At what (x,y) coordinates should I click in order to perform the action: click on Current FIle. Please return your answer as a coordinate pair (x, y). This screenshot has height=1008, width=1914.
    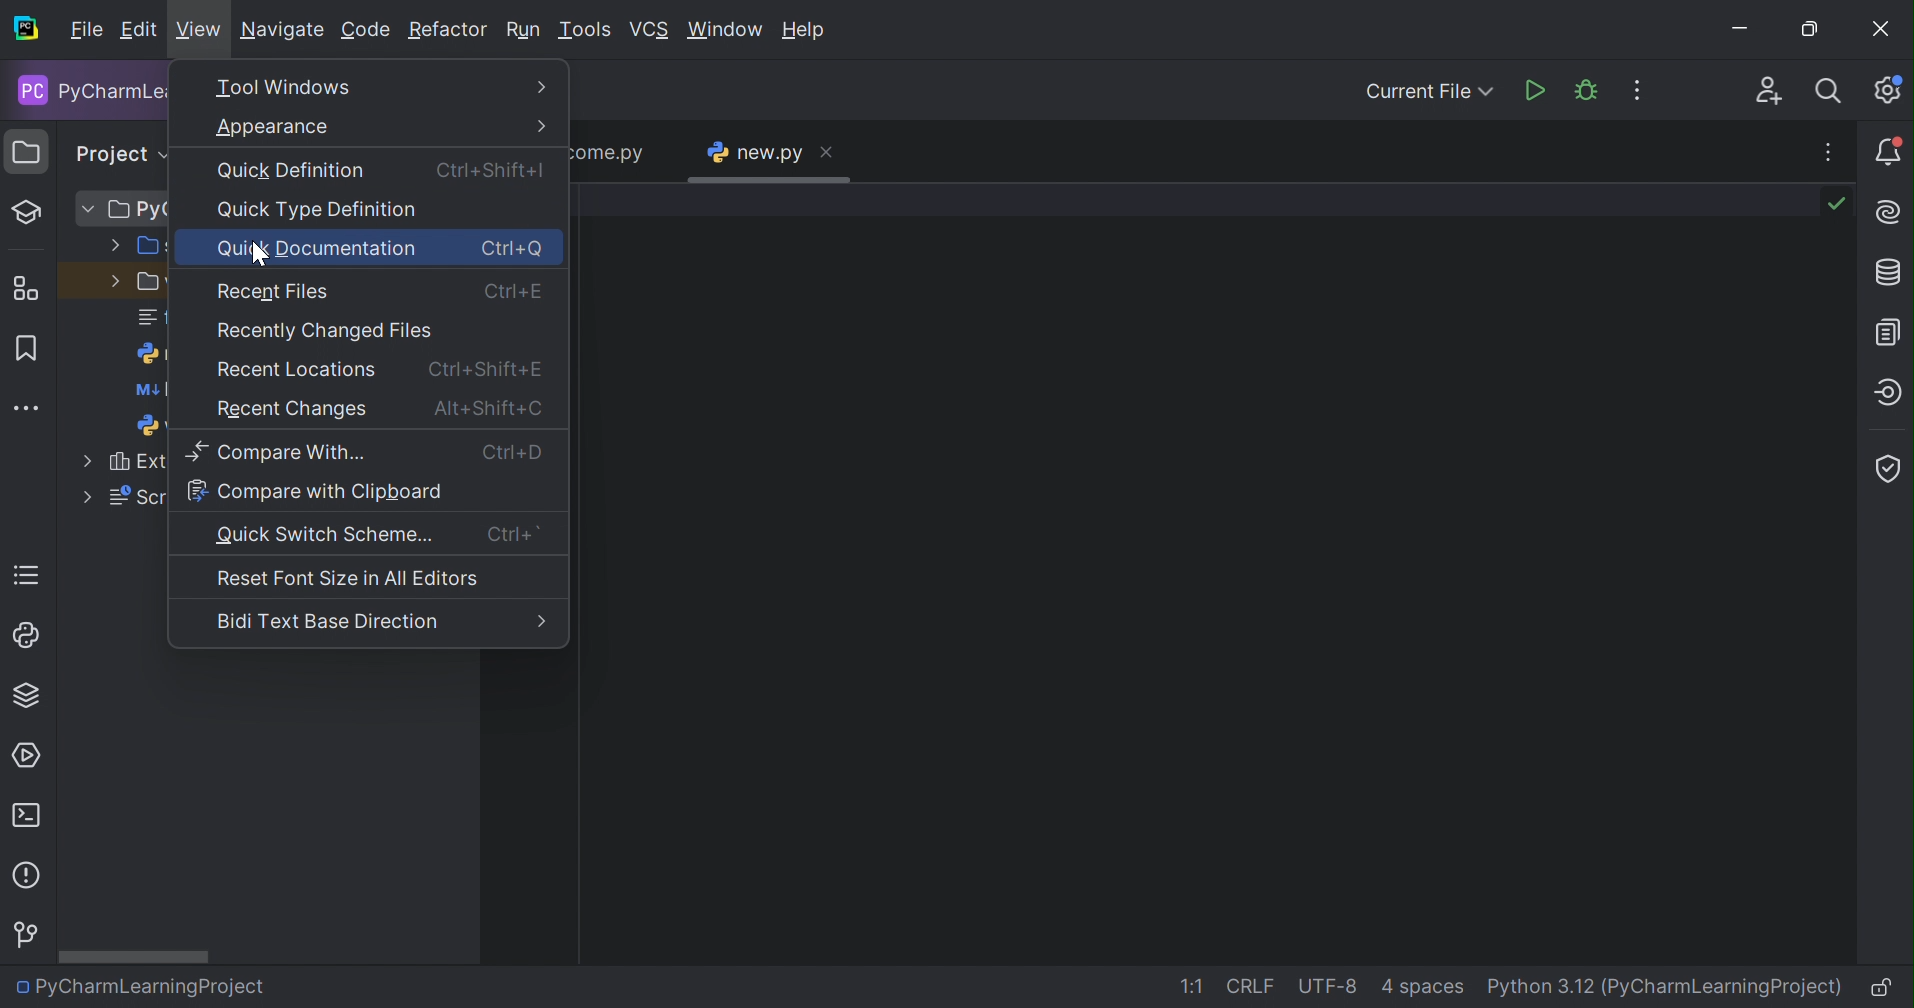
    Looking at the image, I should click on (1430, 92).